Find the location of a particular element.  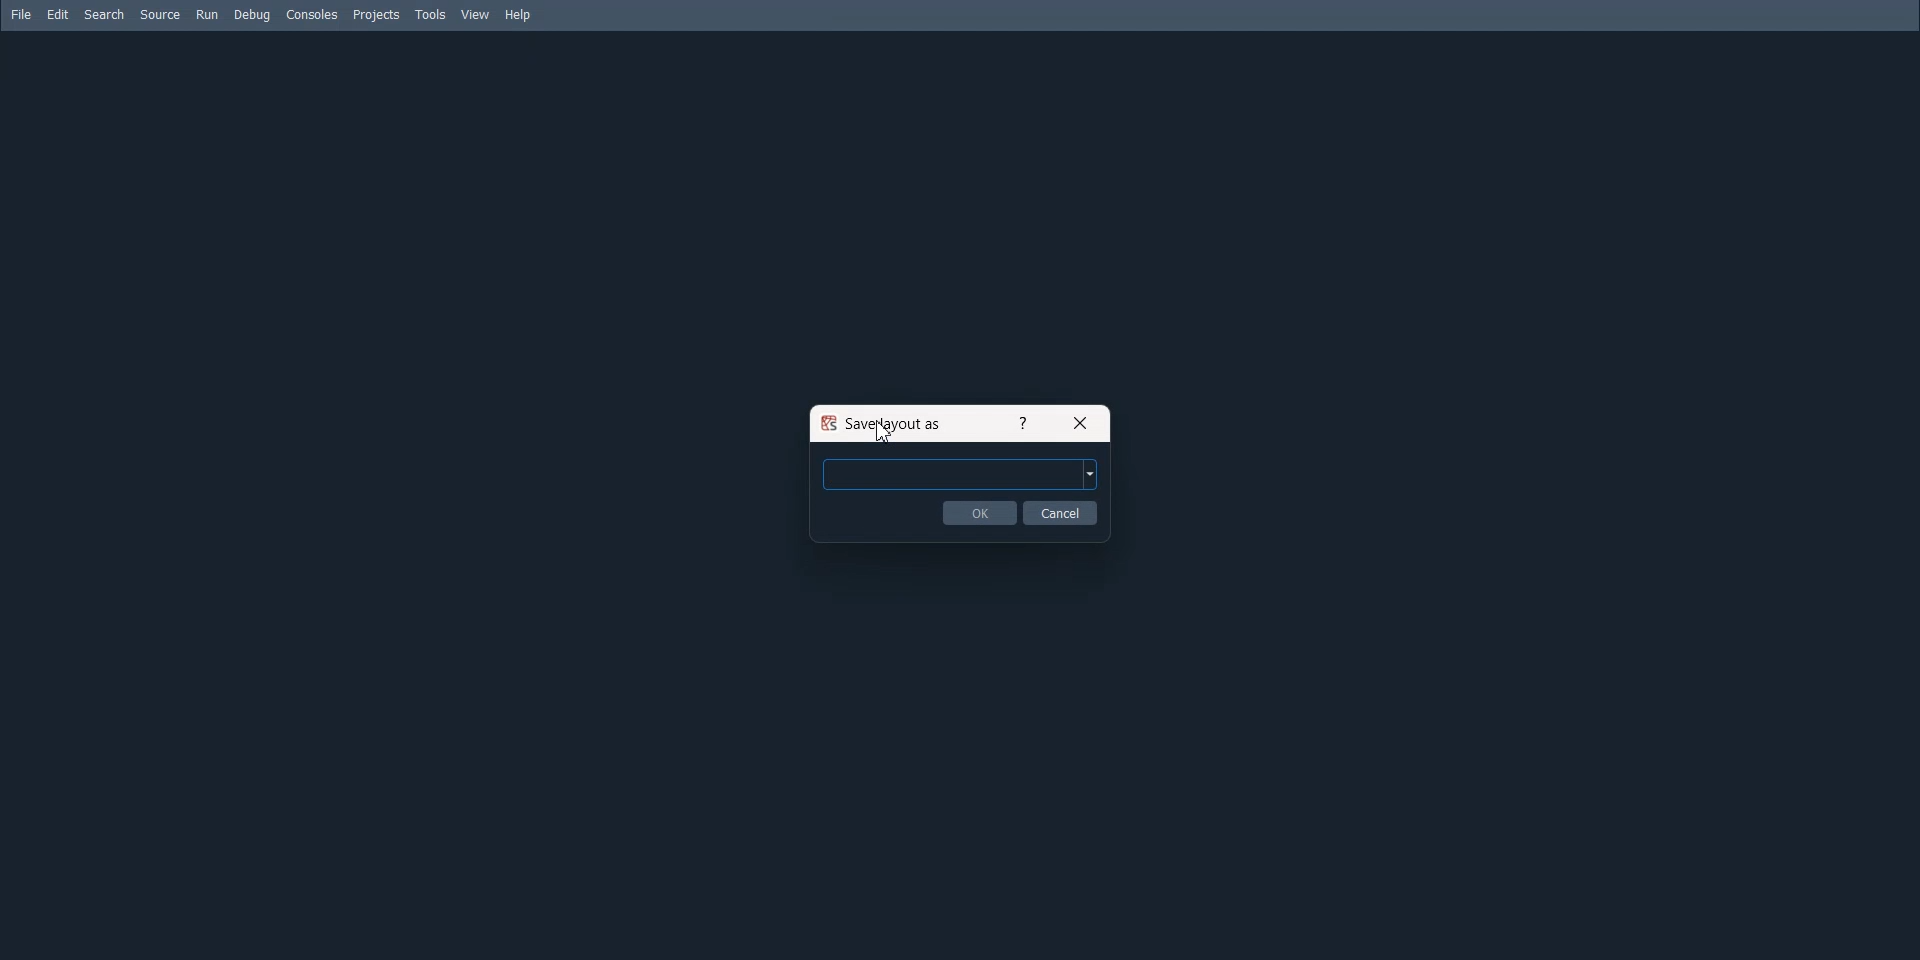

Run is located at coordinates (207, 14).